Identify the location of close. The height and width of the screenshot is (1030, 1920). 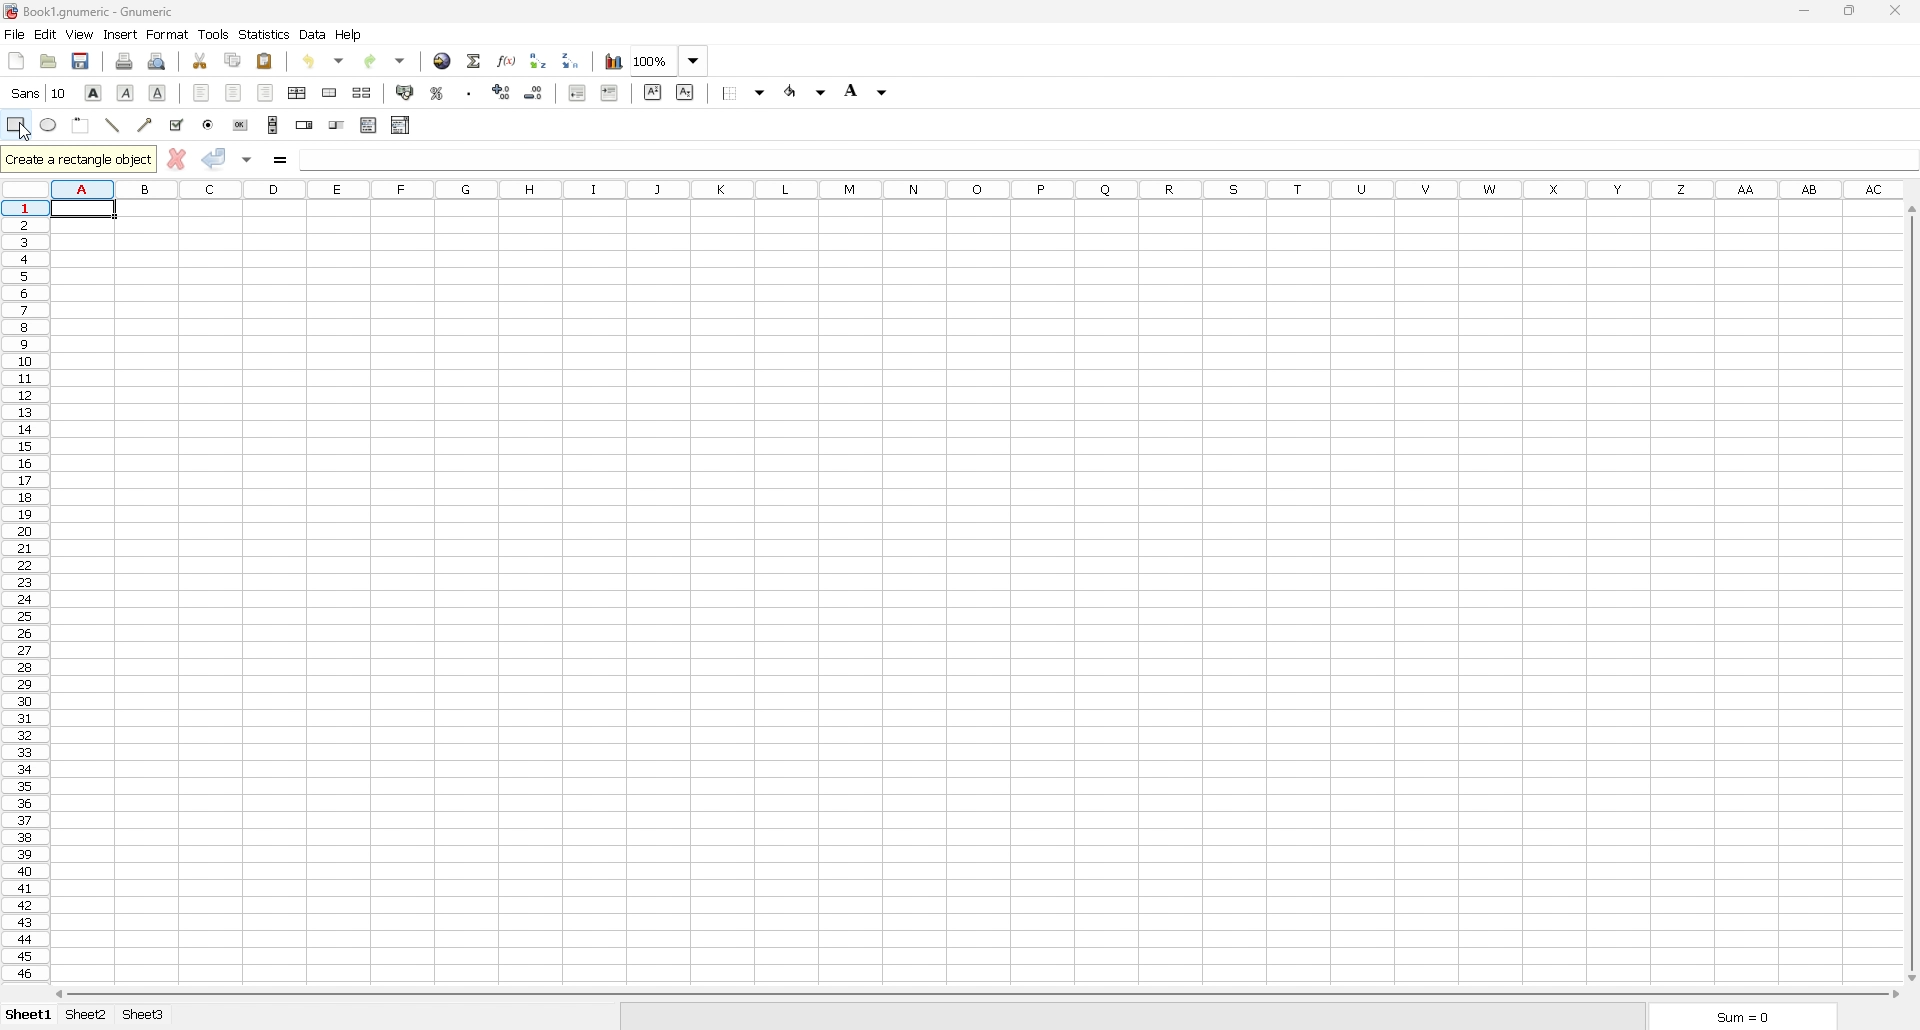
(1895, 10).